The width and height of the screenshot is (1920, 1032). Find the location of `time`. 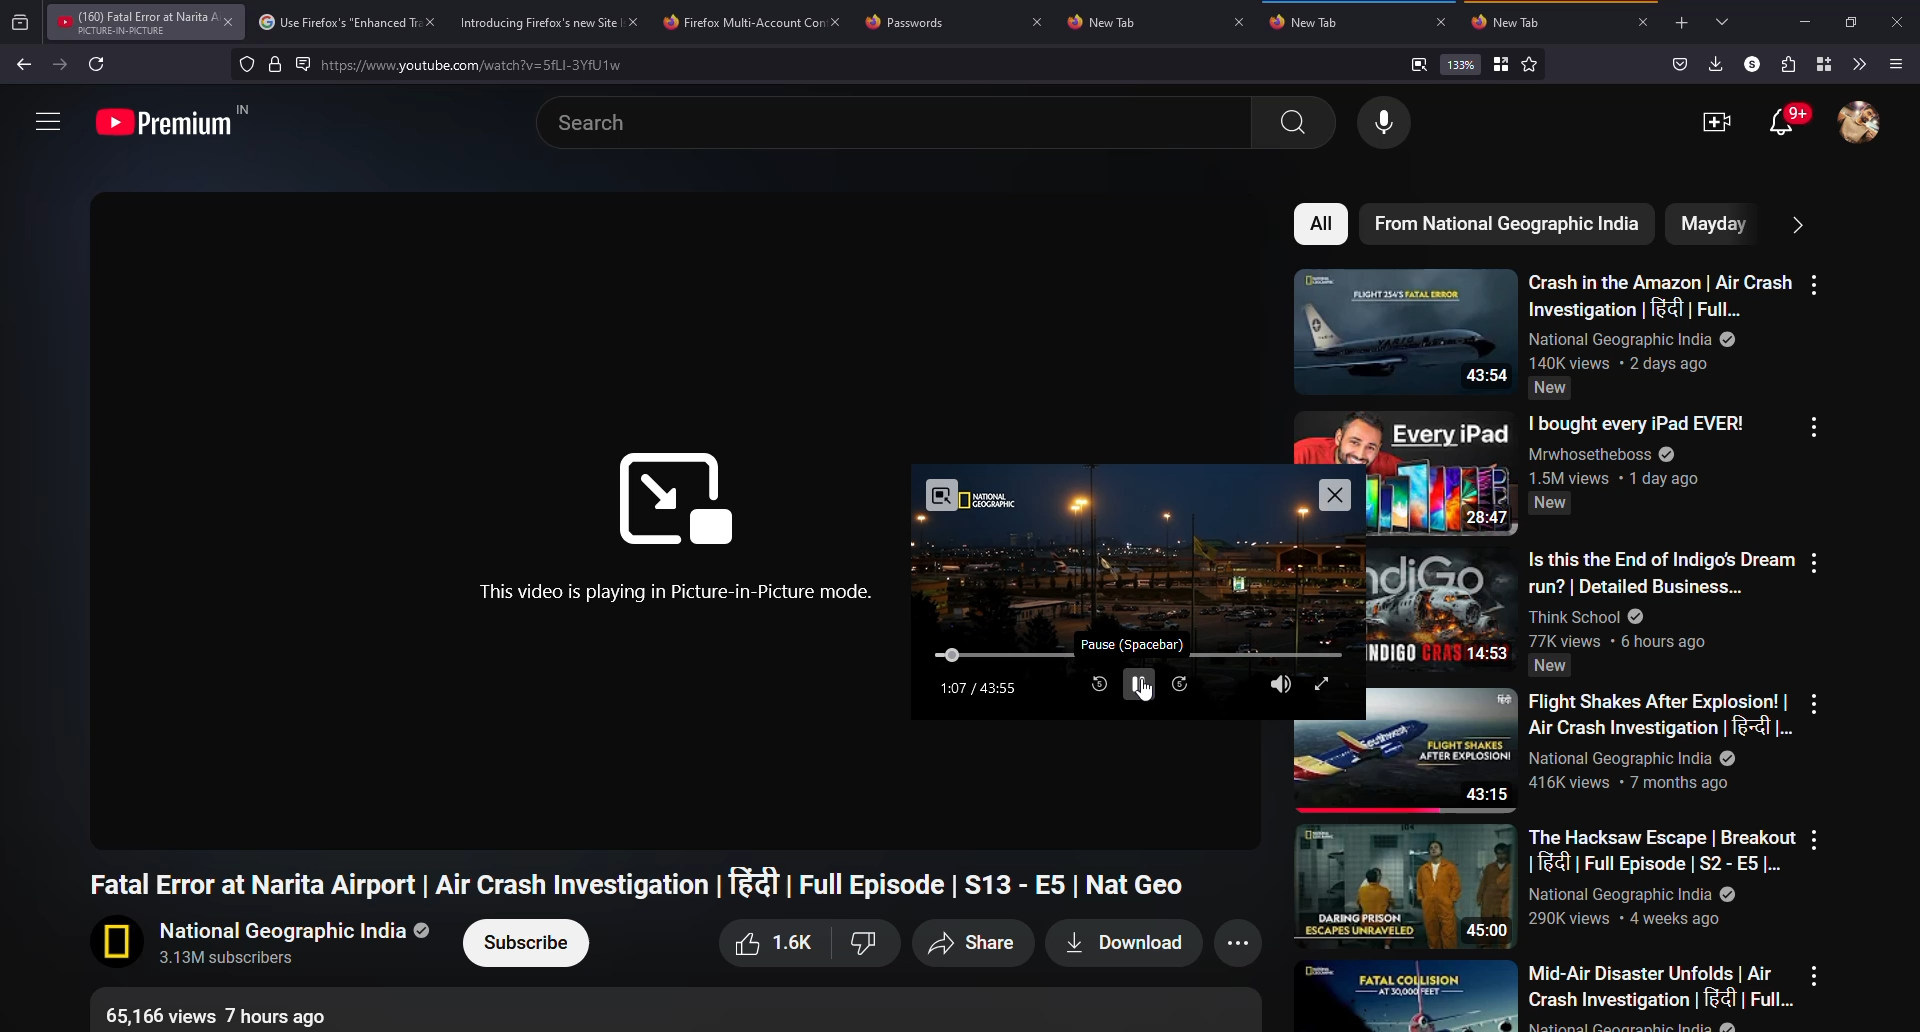

time is located at coordinates (981, 689).